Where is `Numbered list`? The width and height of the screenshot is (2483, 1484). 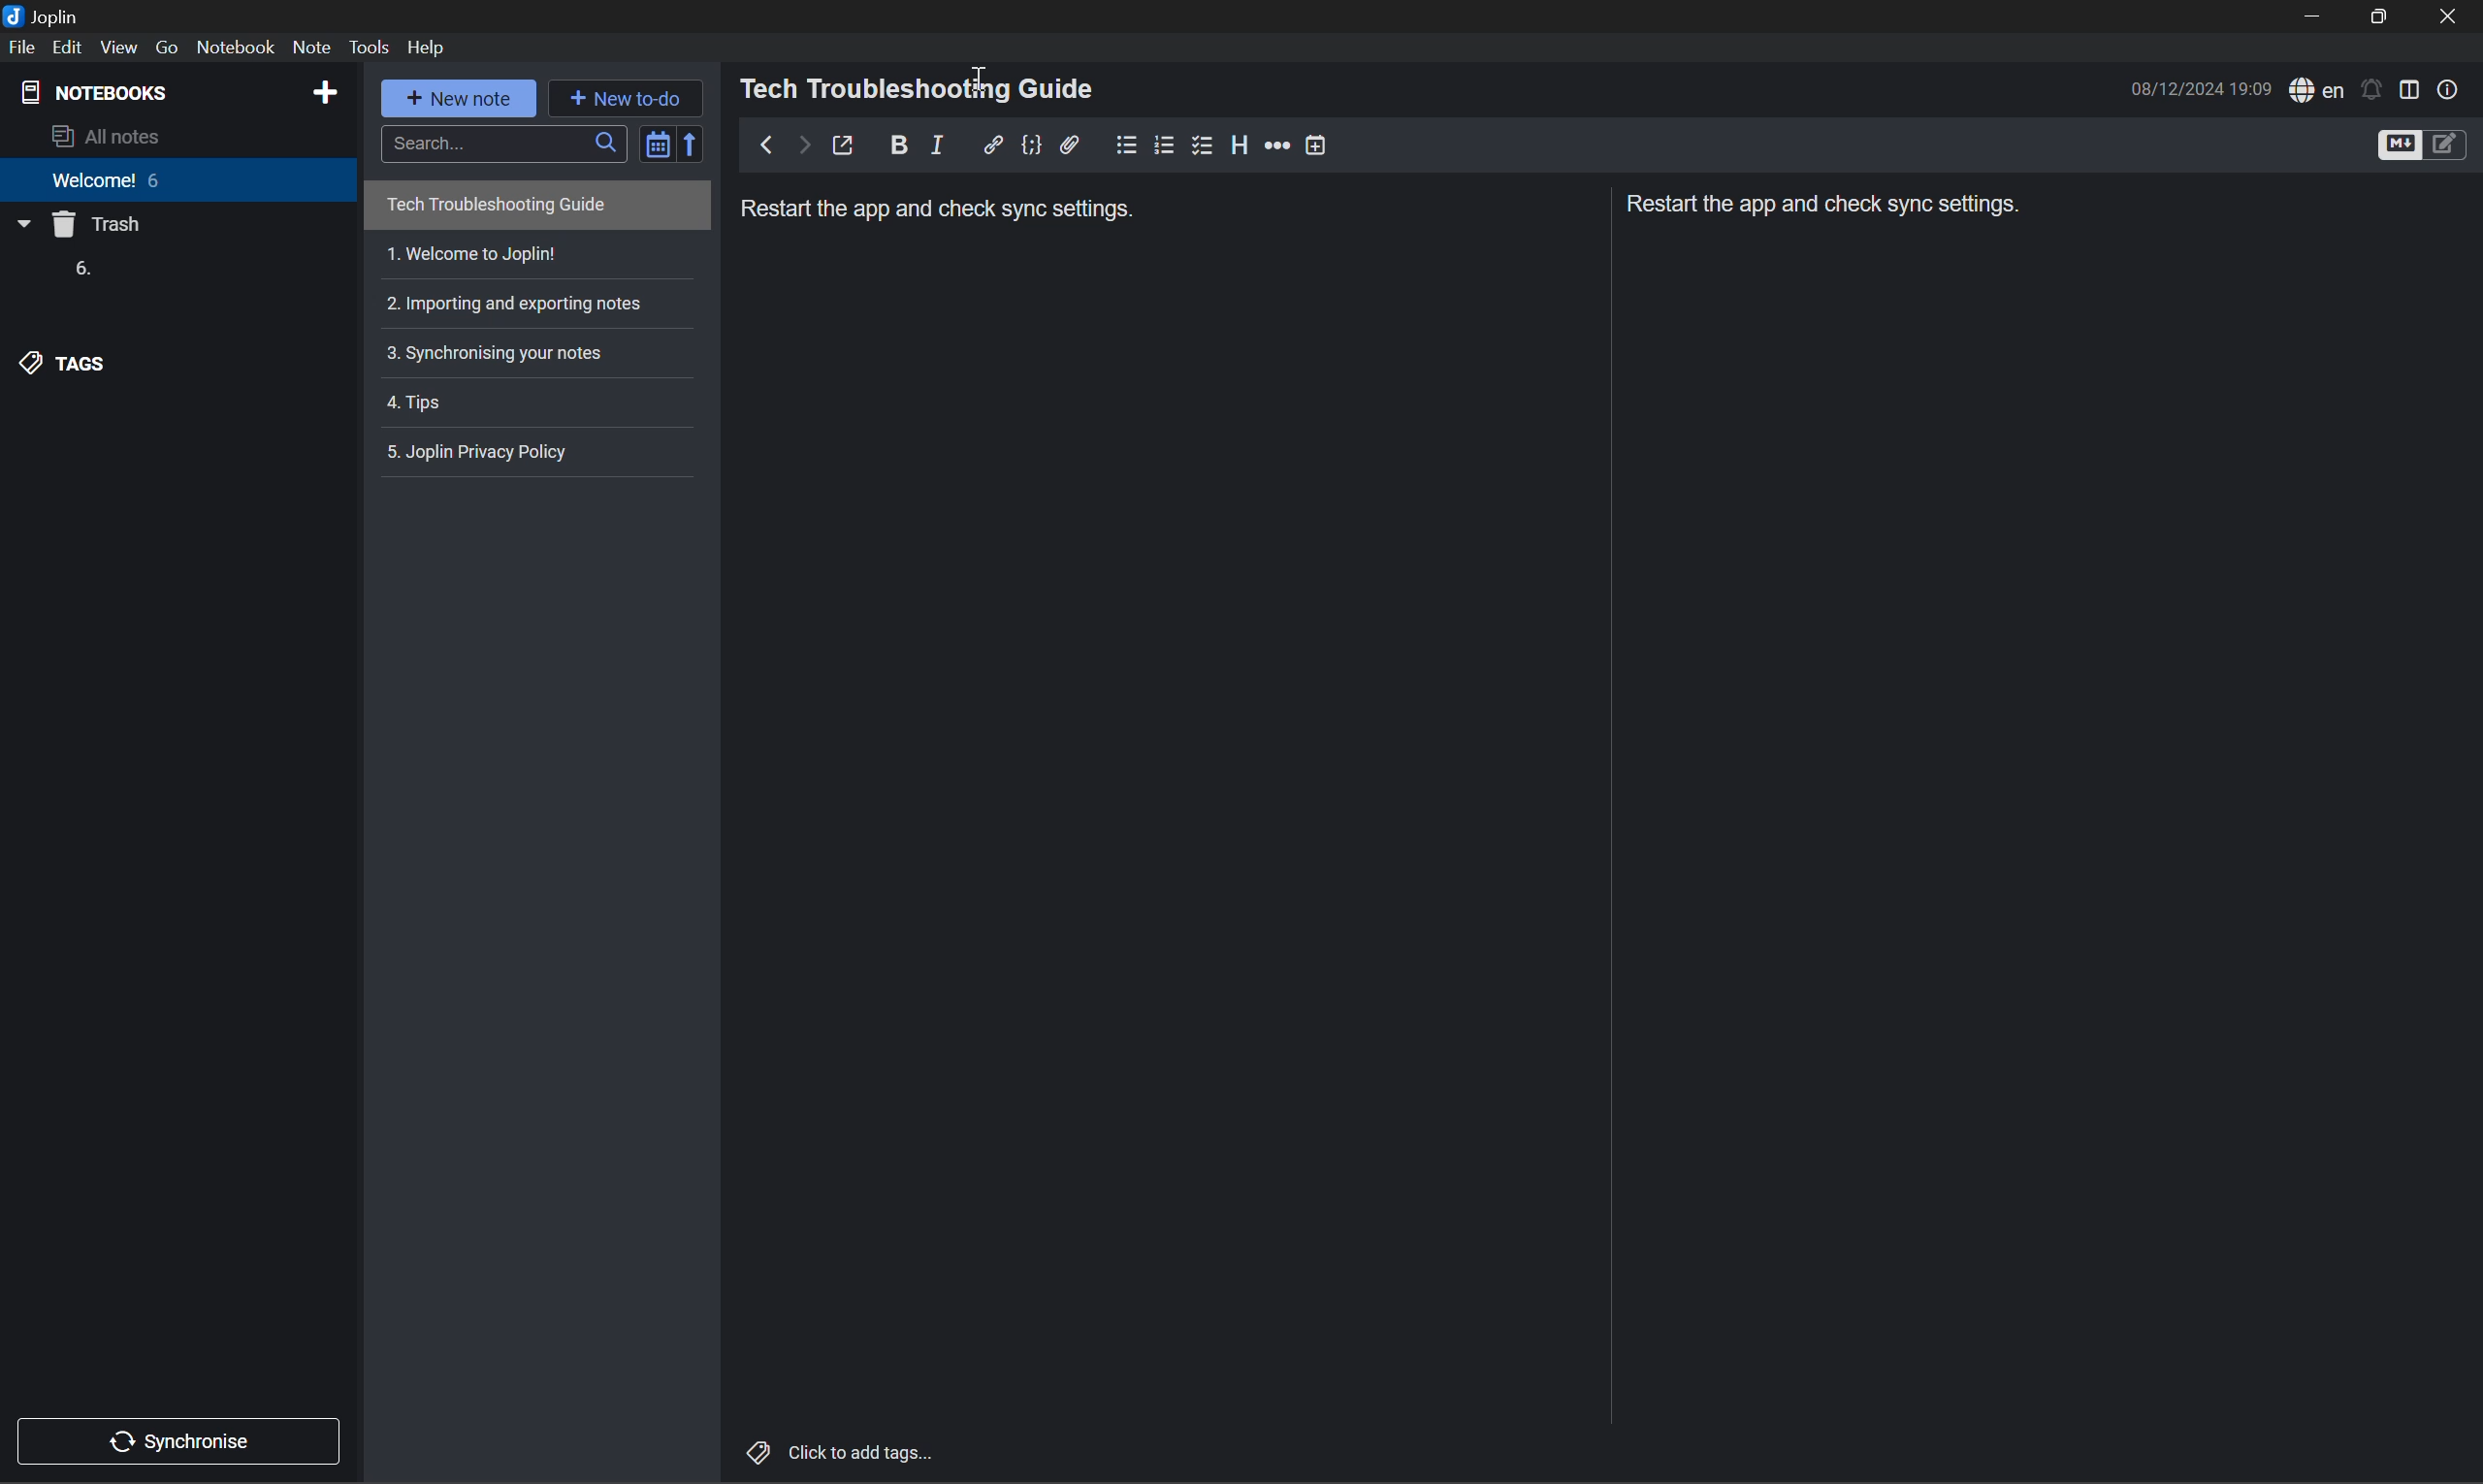
Numbered list is located at coordinates (1166, 144).